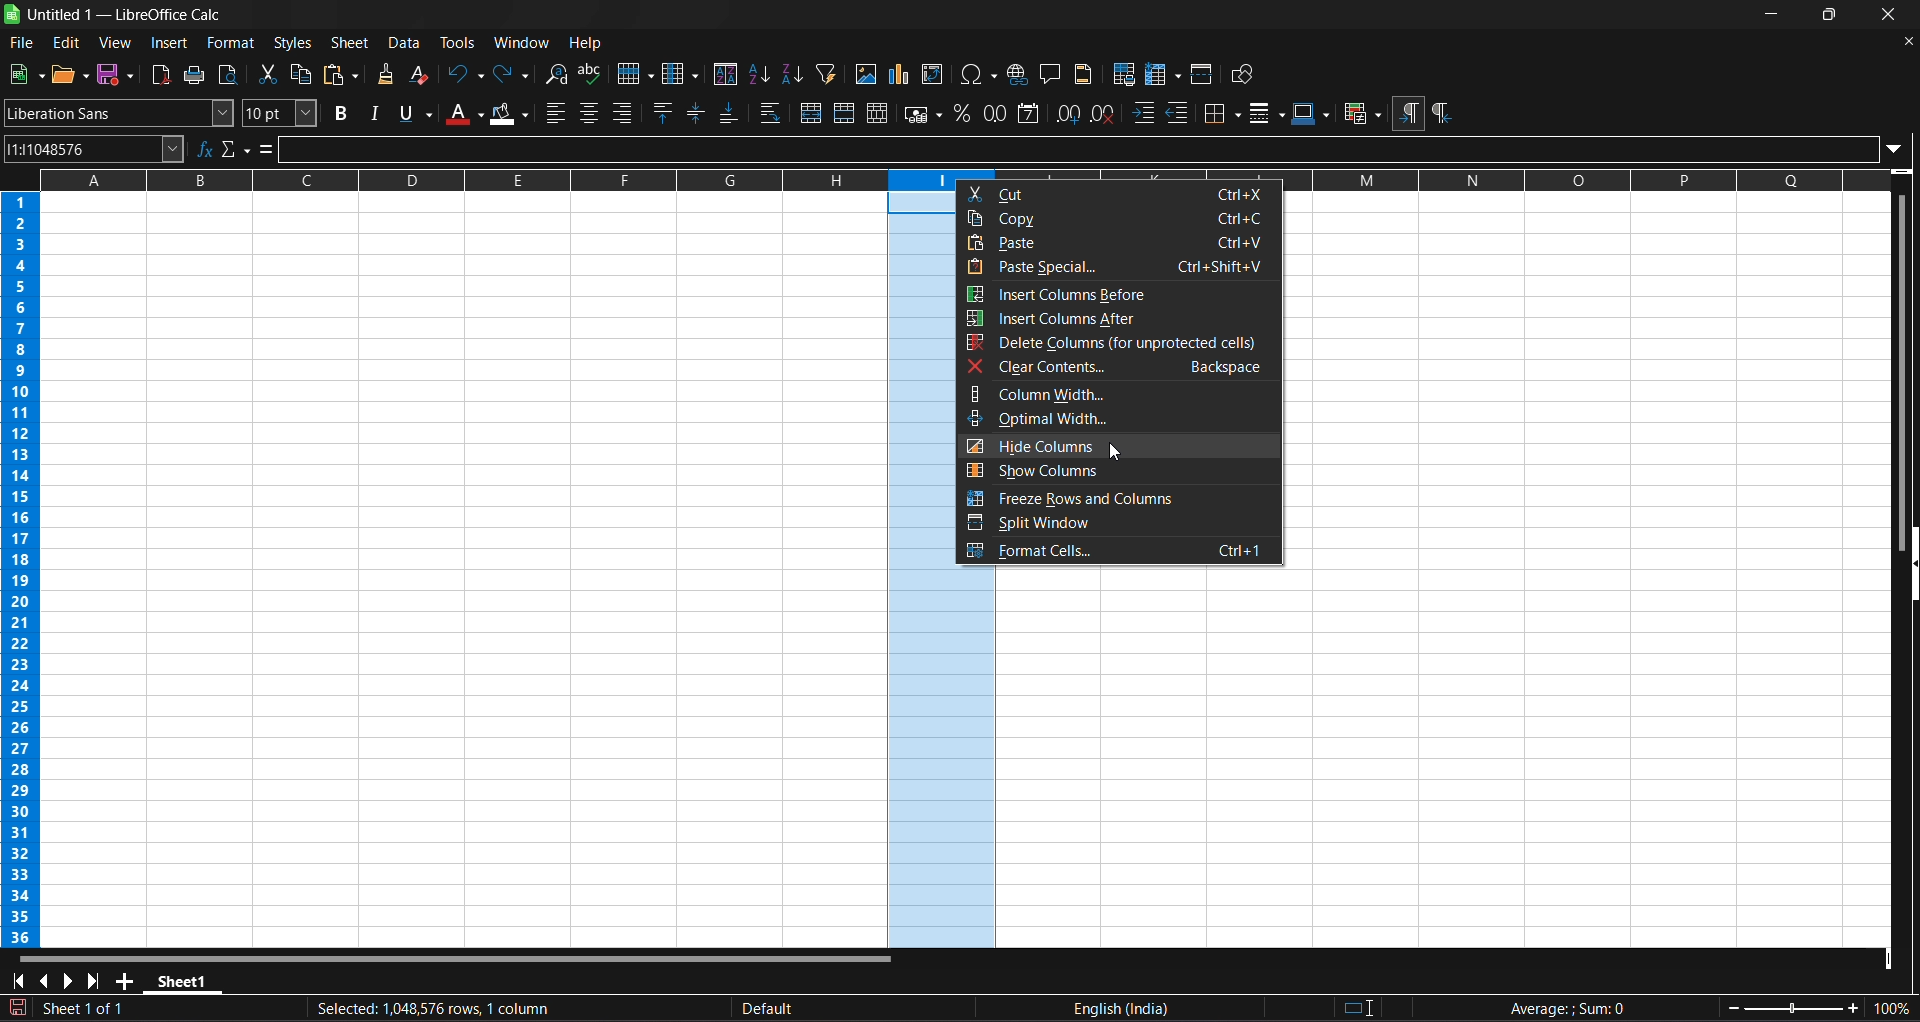  I want to click on sort descending, so click(794, 73).